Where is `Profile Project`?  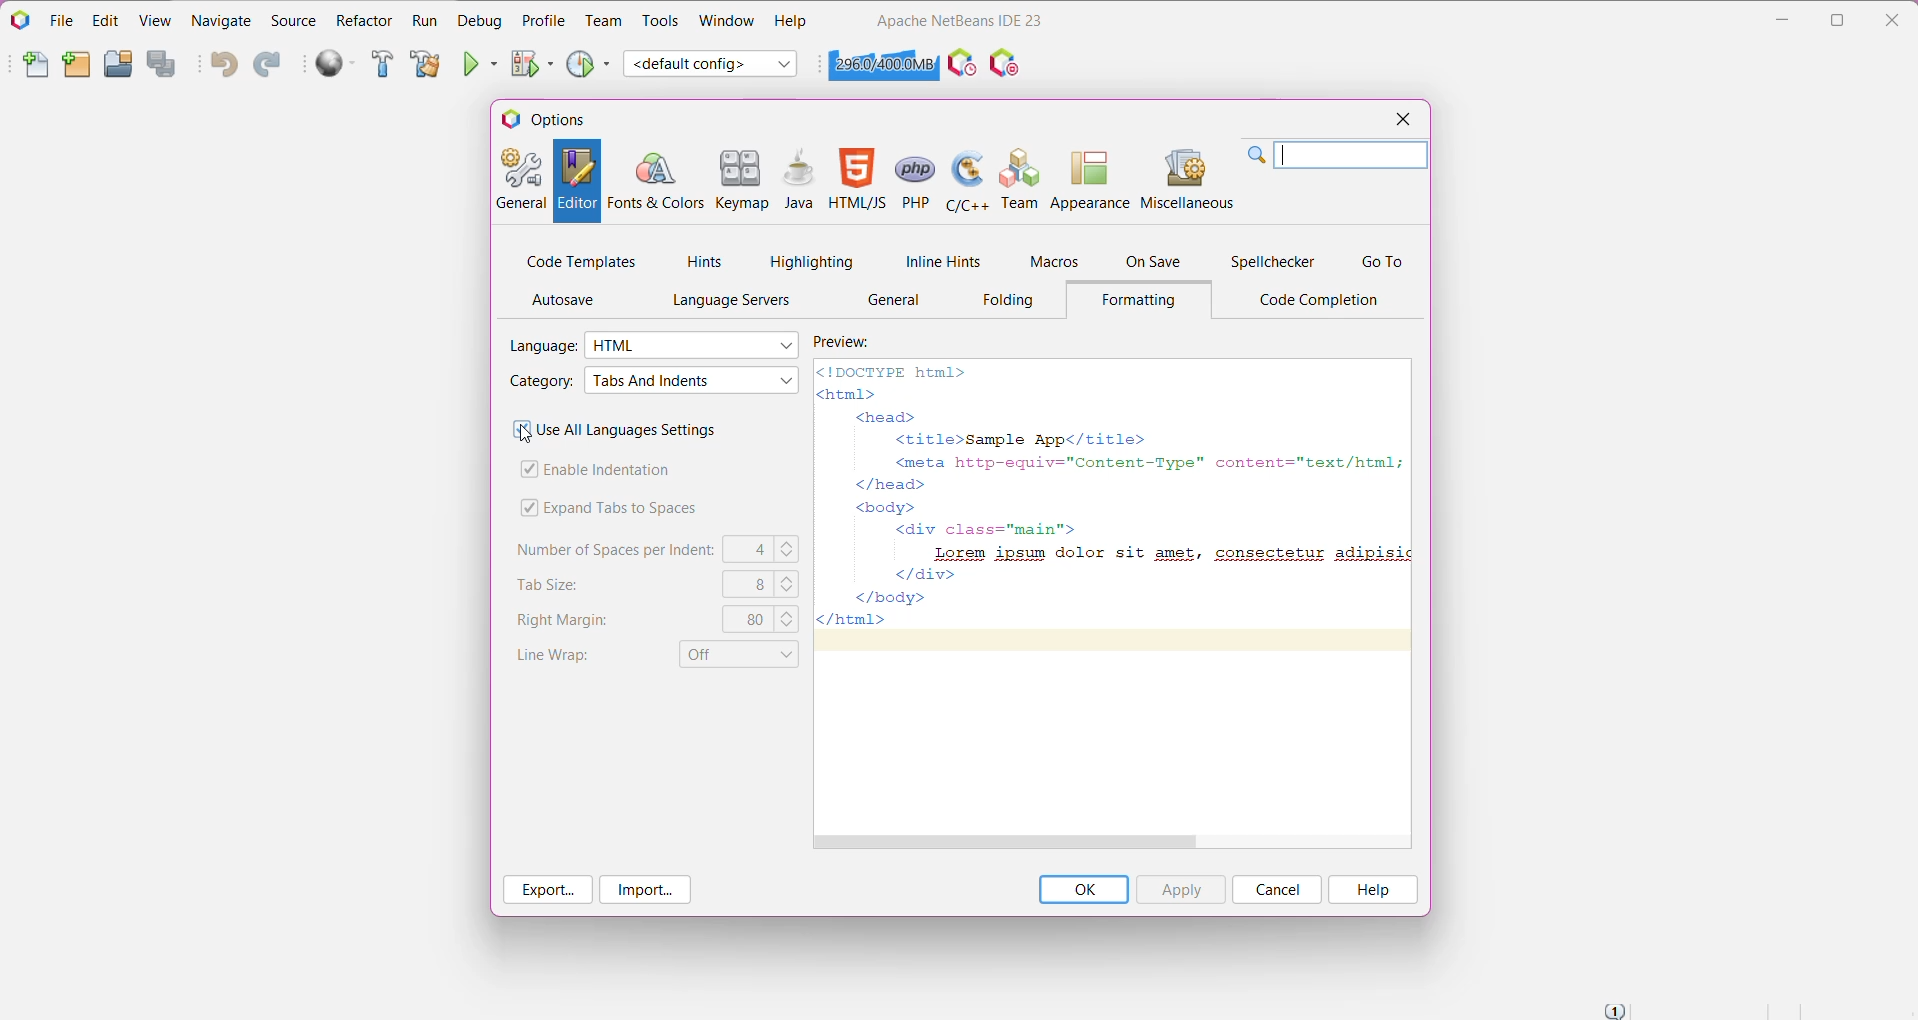 Profile Project is located at coordinates (589, 63).